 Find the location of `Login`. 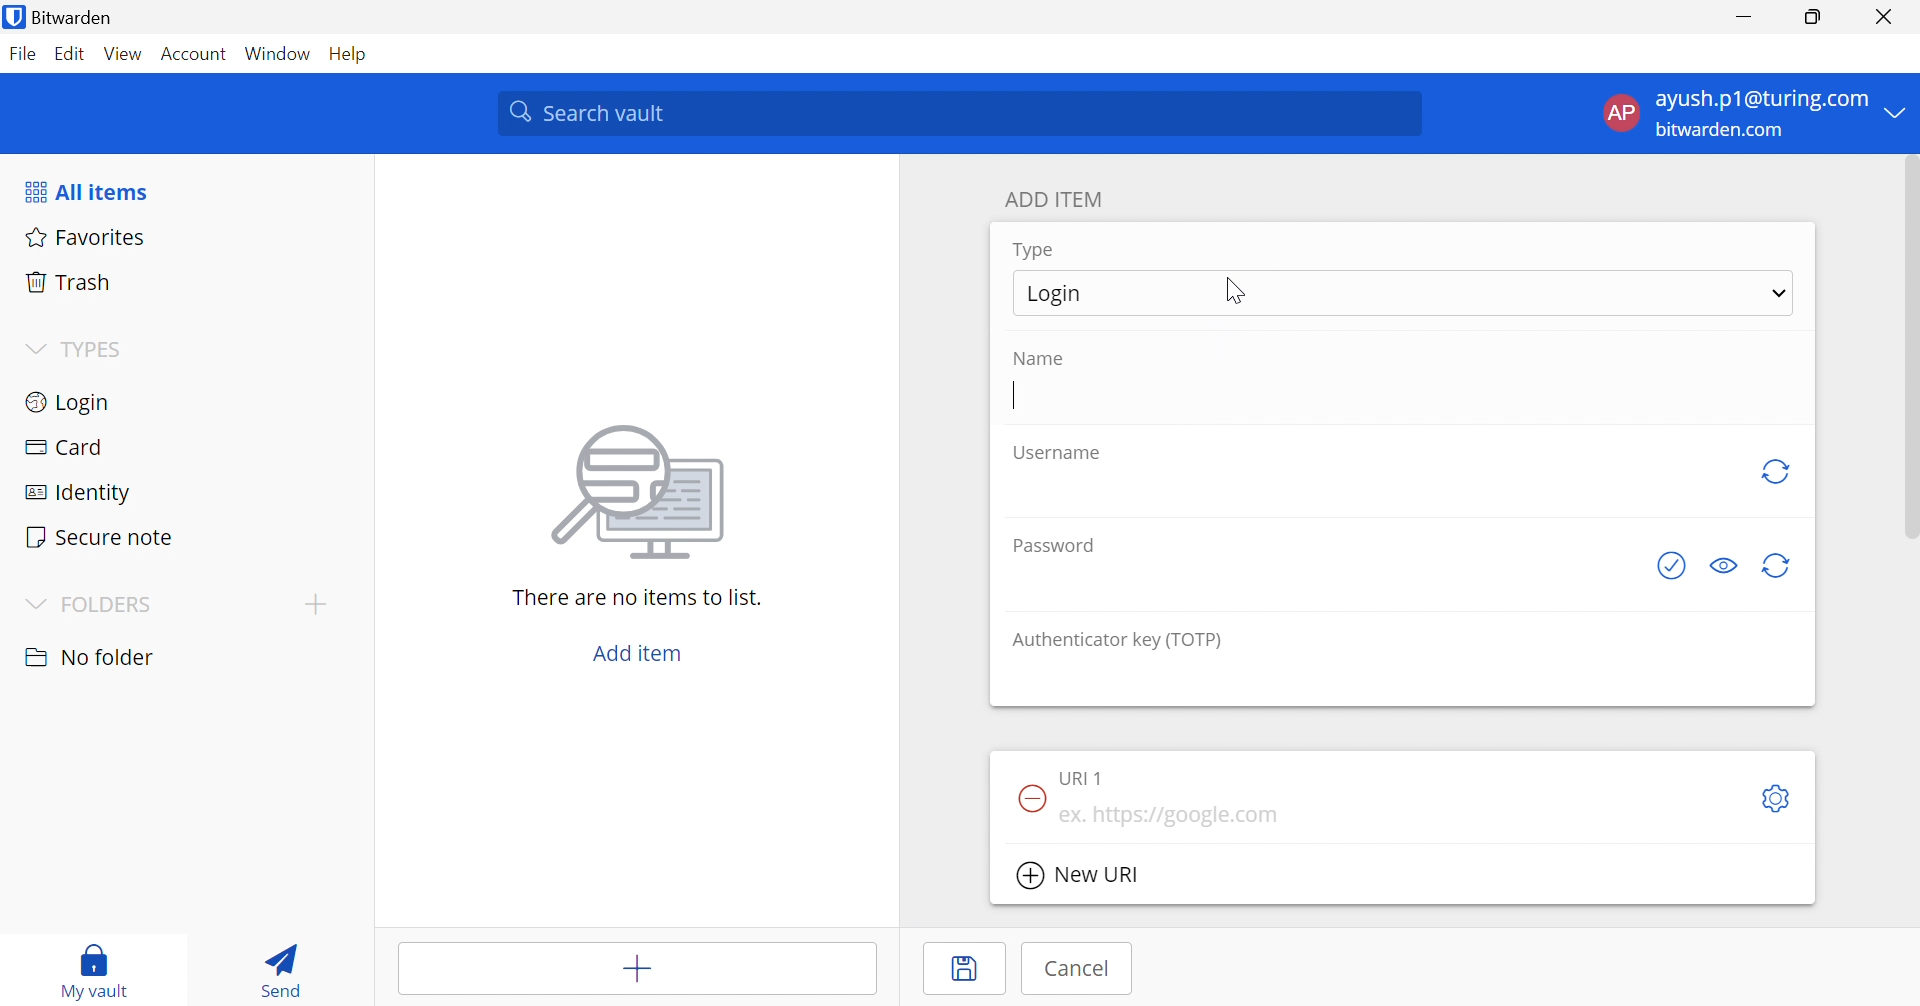

Login is located at coordinates (181, 401).